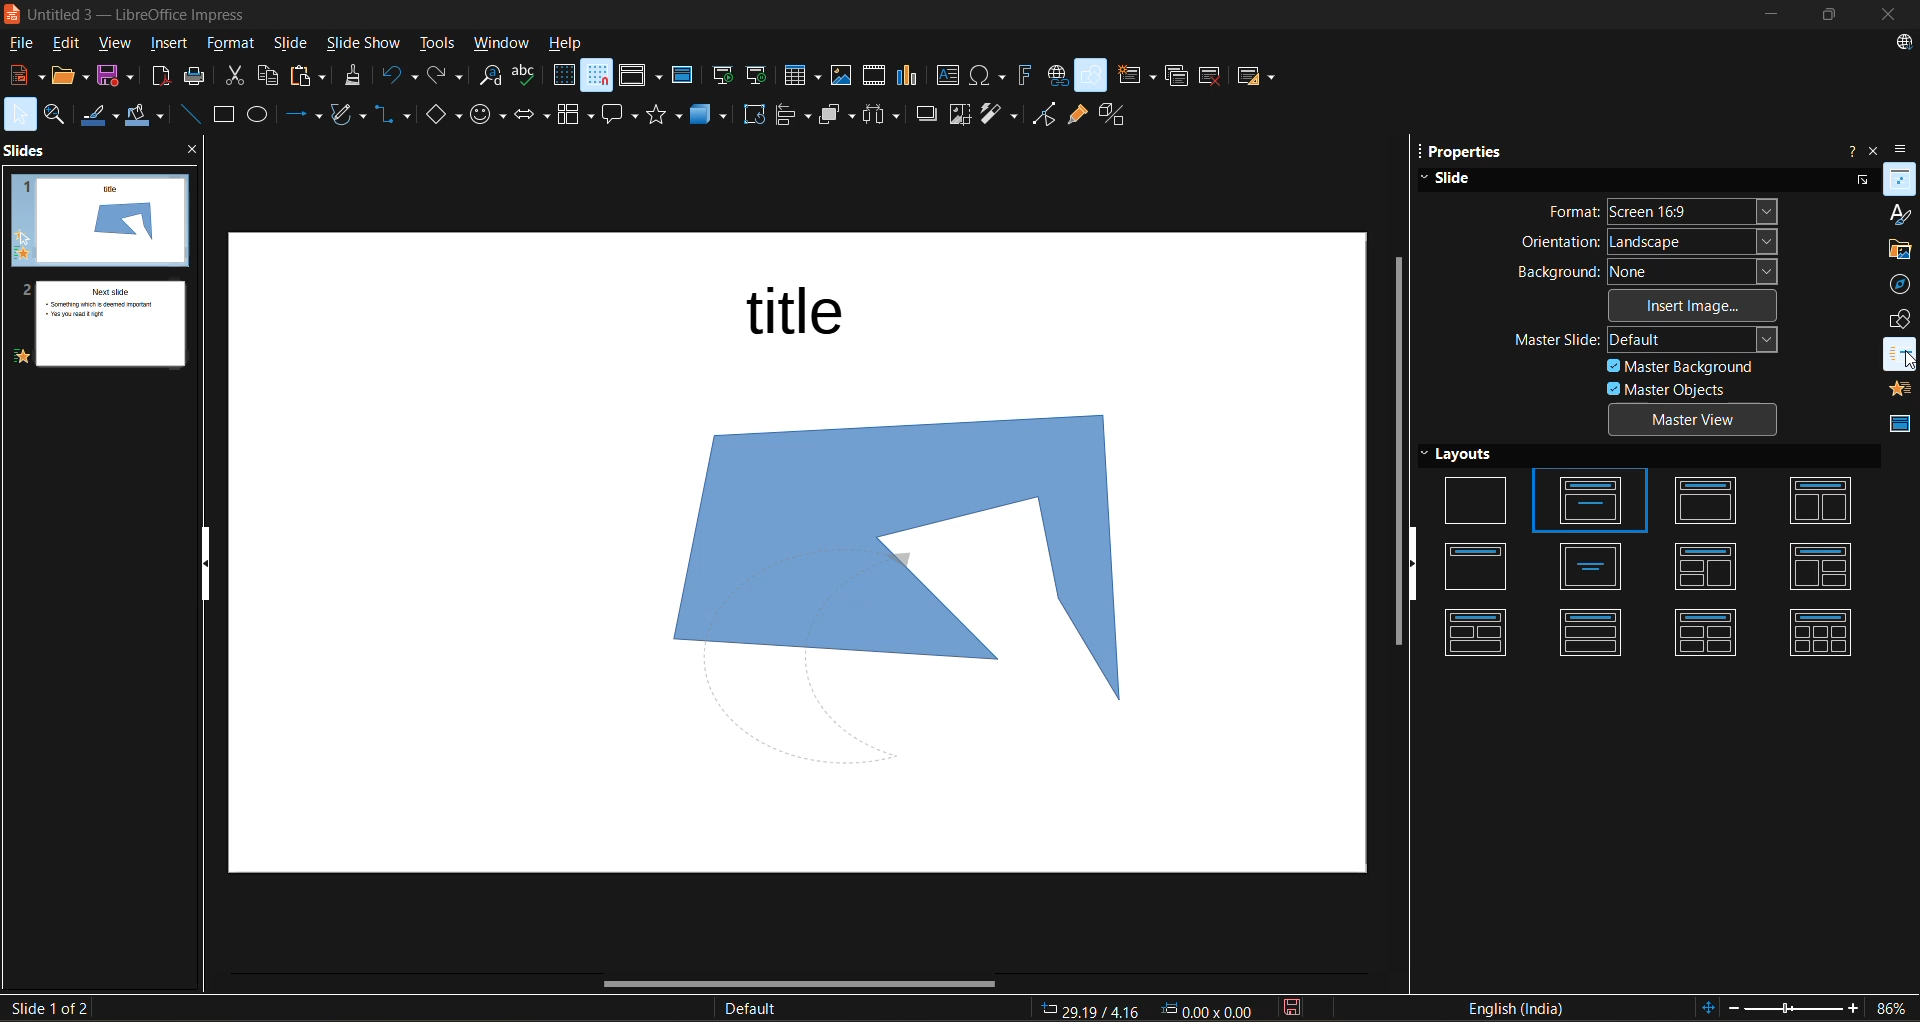 The image size is (1920, 1022). I want to click on master slide, so click(1657, 340).